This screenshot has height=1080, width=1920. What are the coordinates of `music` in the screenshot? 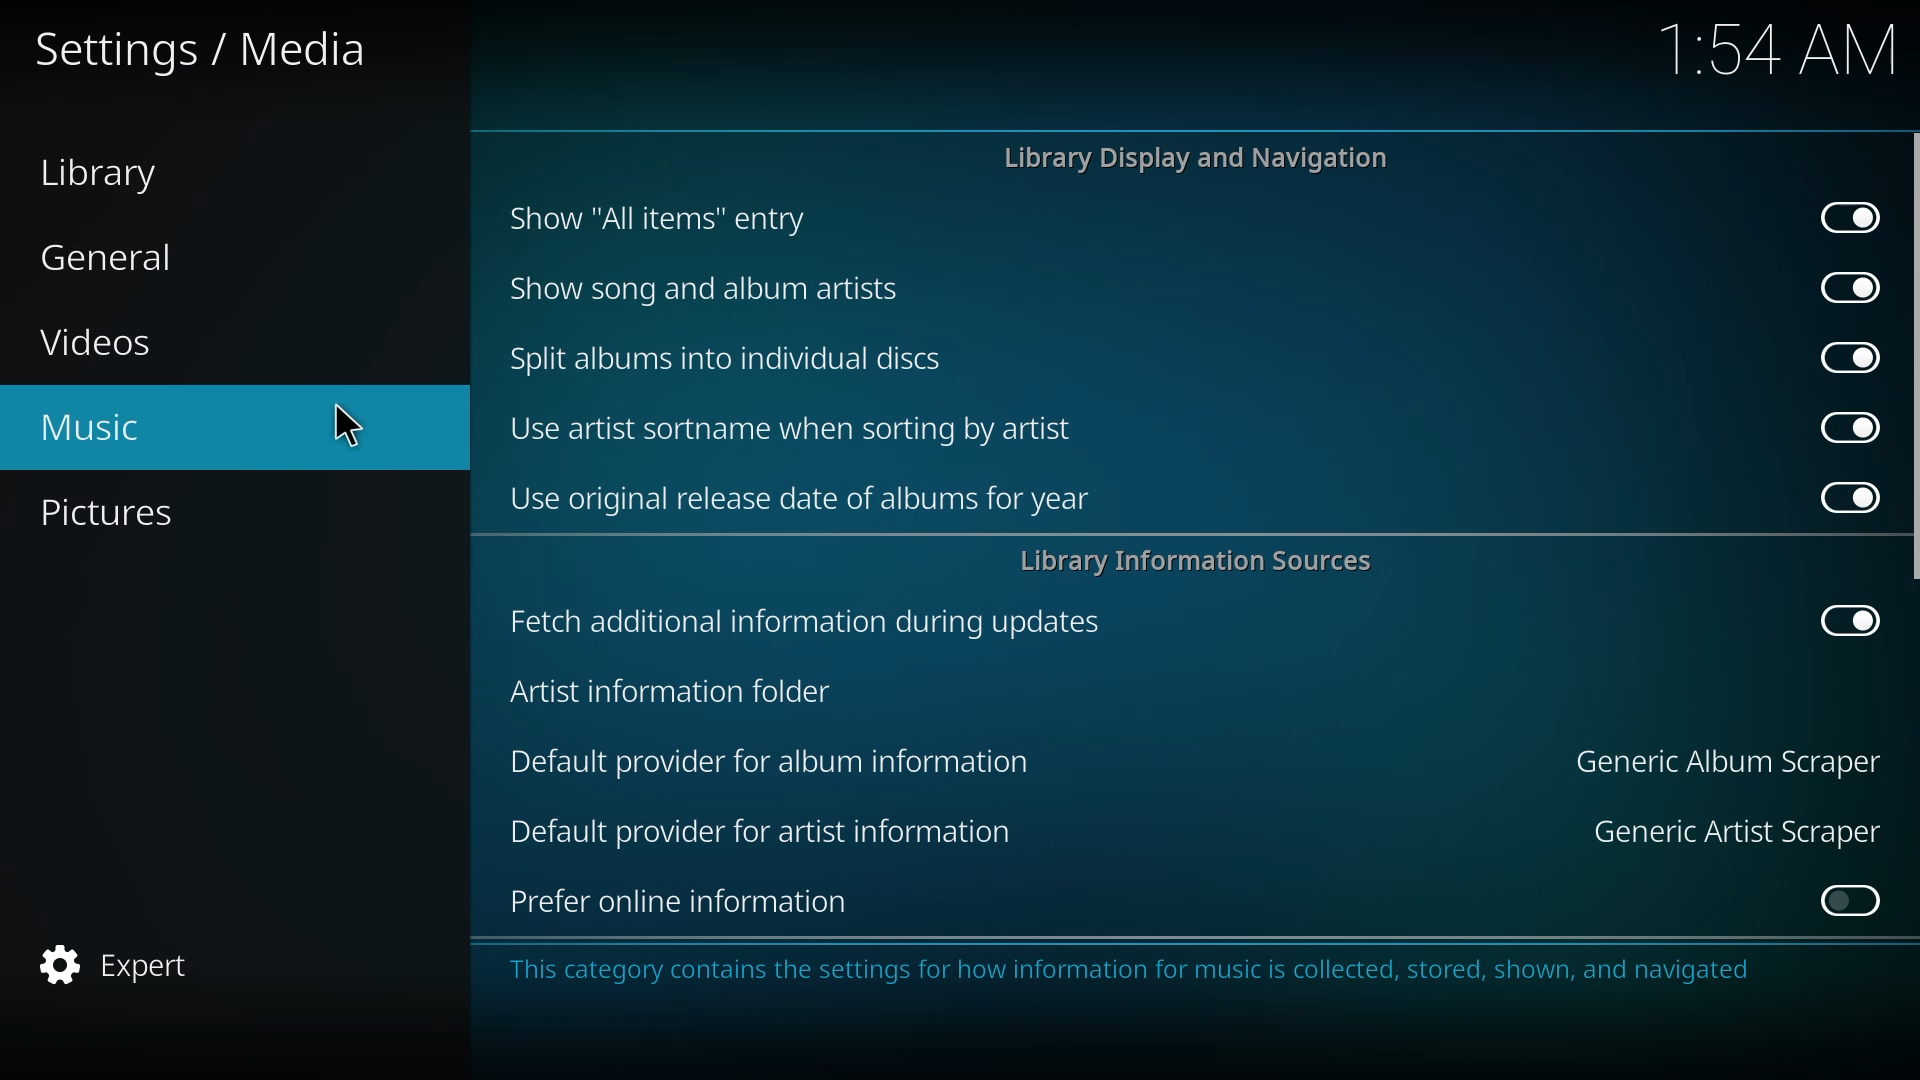 It's located at (108, 428).